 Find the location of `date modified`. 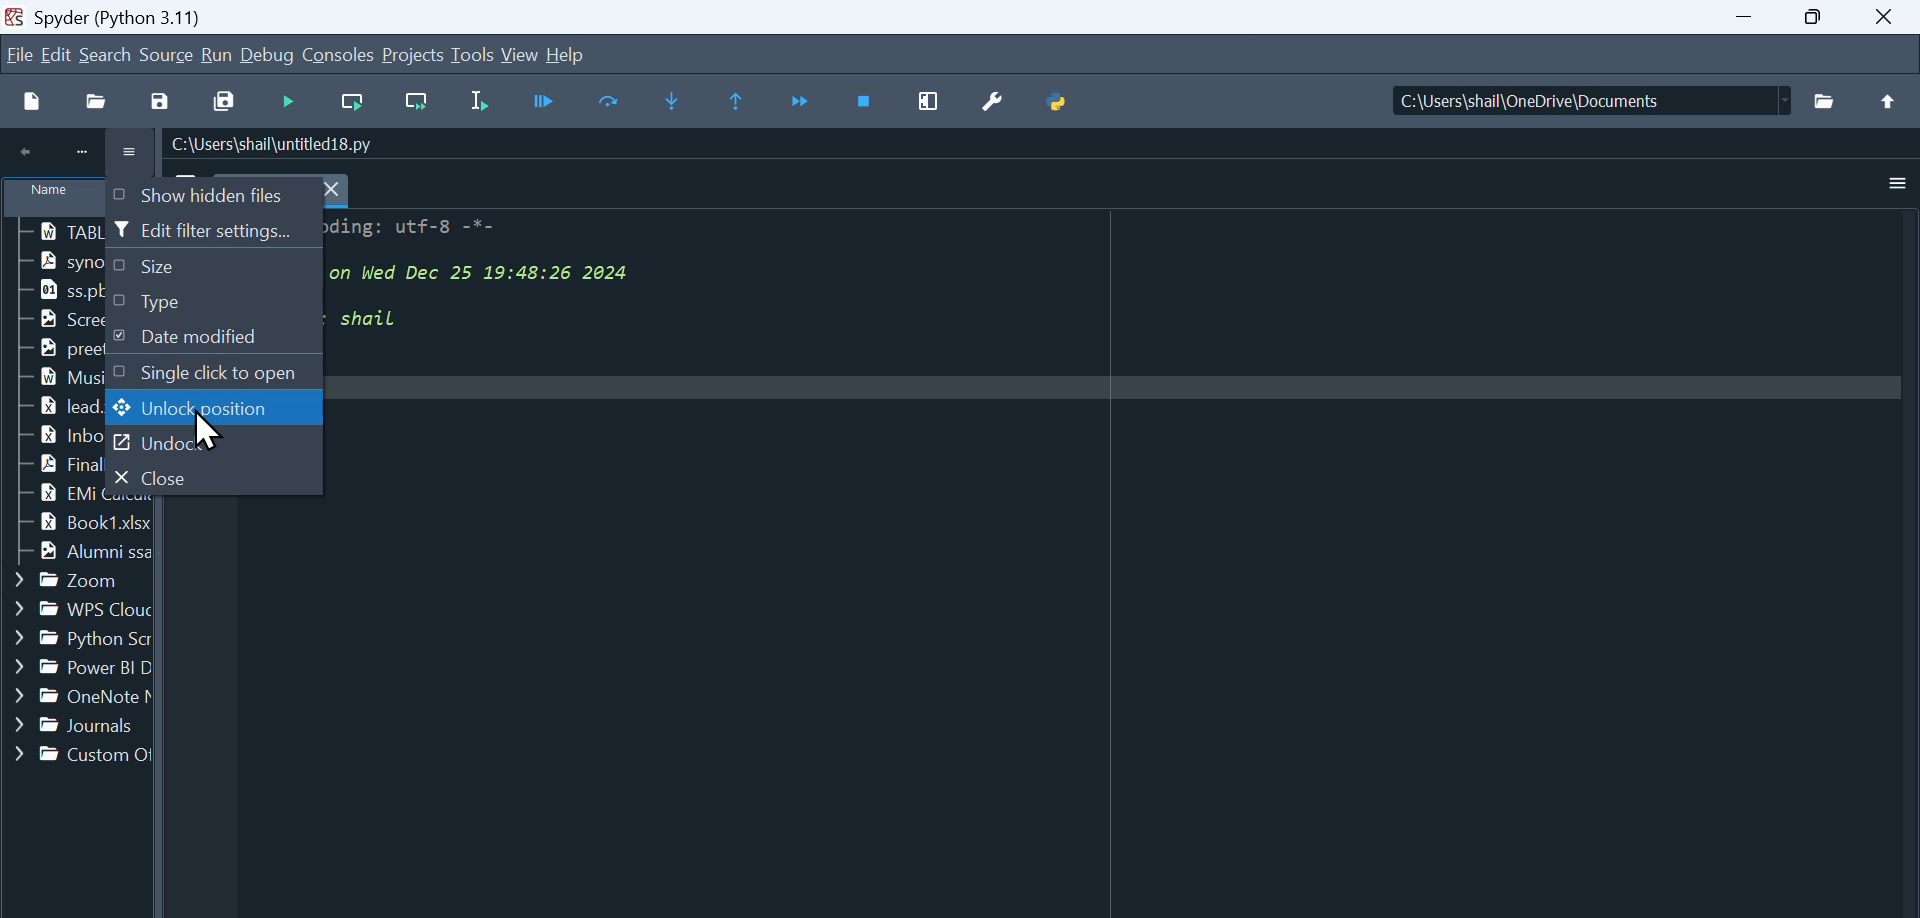

date modified is located at coordinates (211, 339).